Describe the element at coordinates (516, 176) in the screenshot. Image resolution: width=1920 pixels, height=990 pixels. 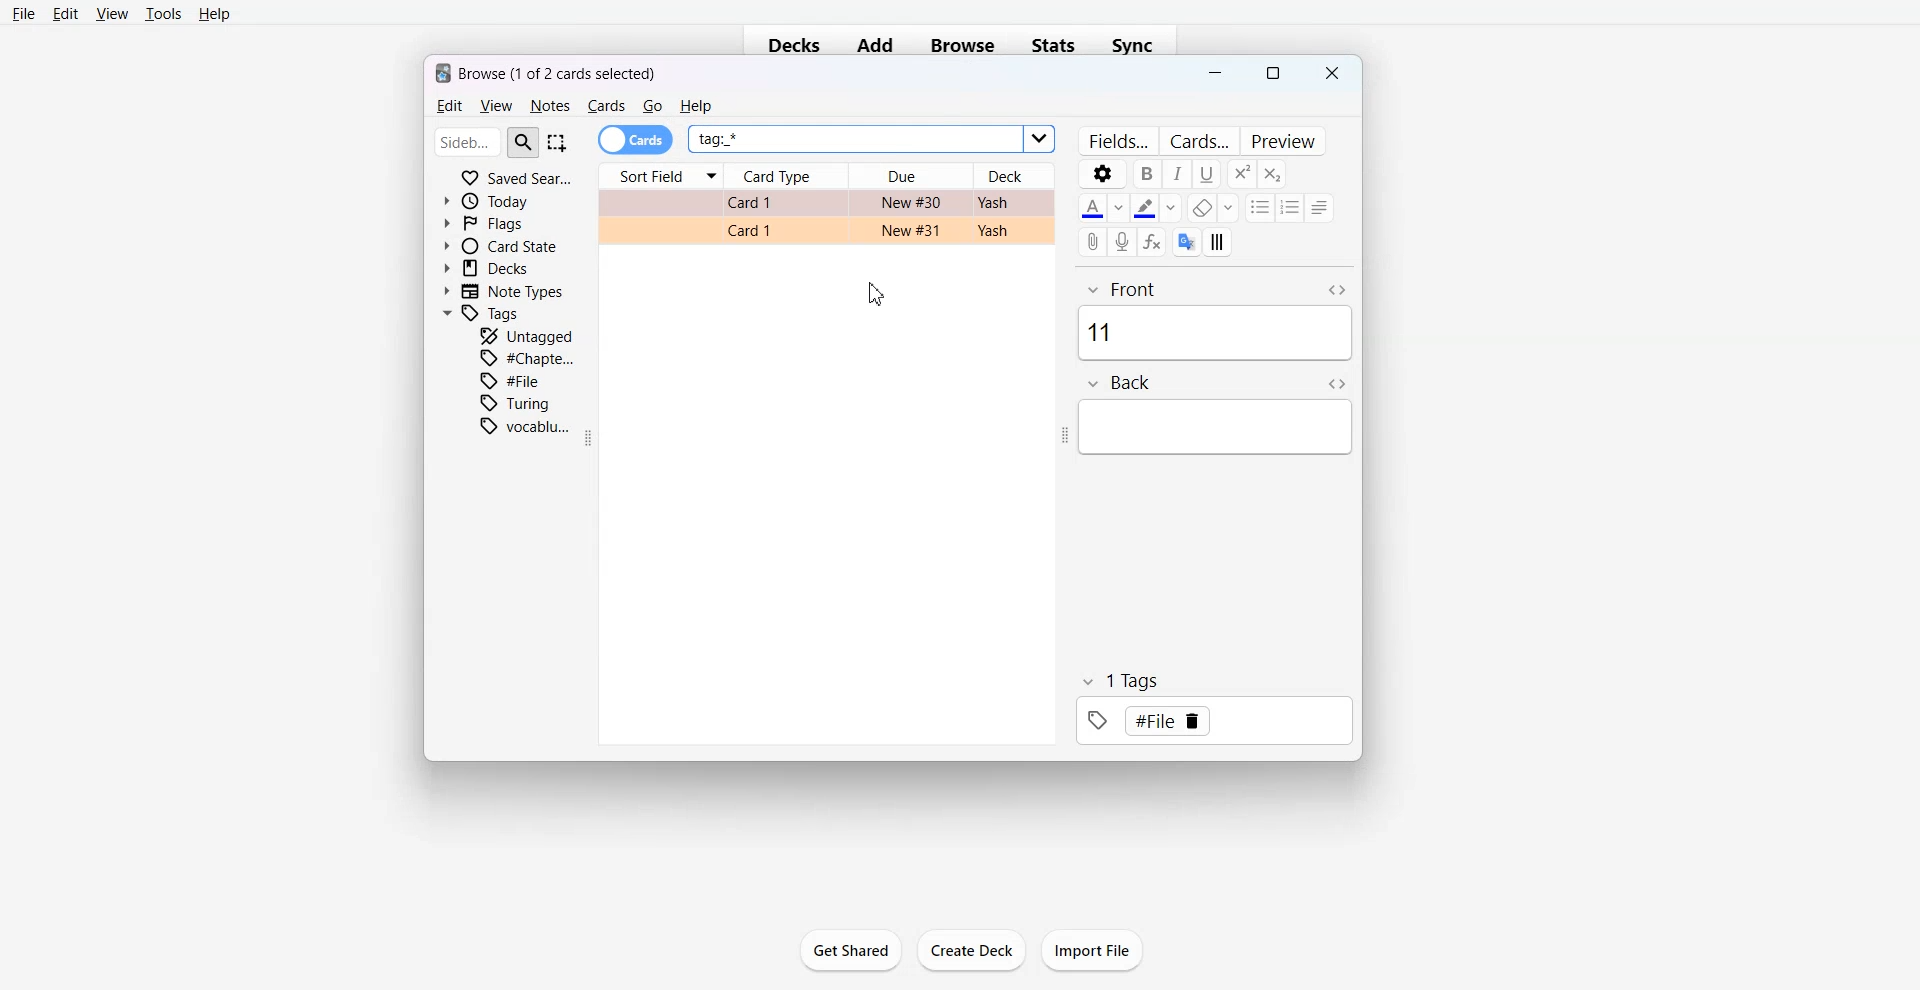
I see `Saved Search` at that location.